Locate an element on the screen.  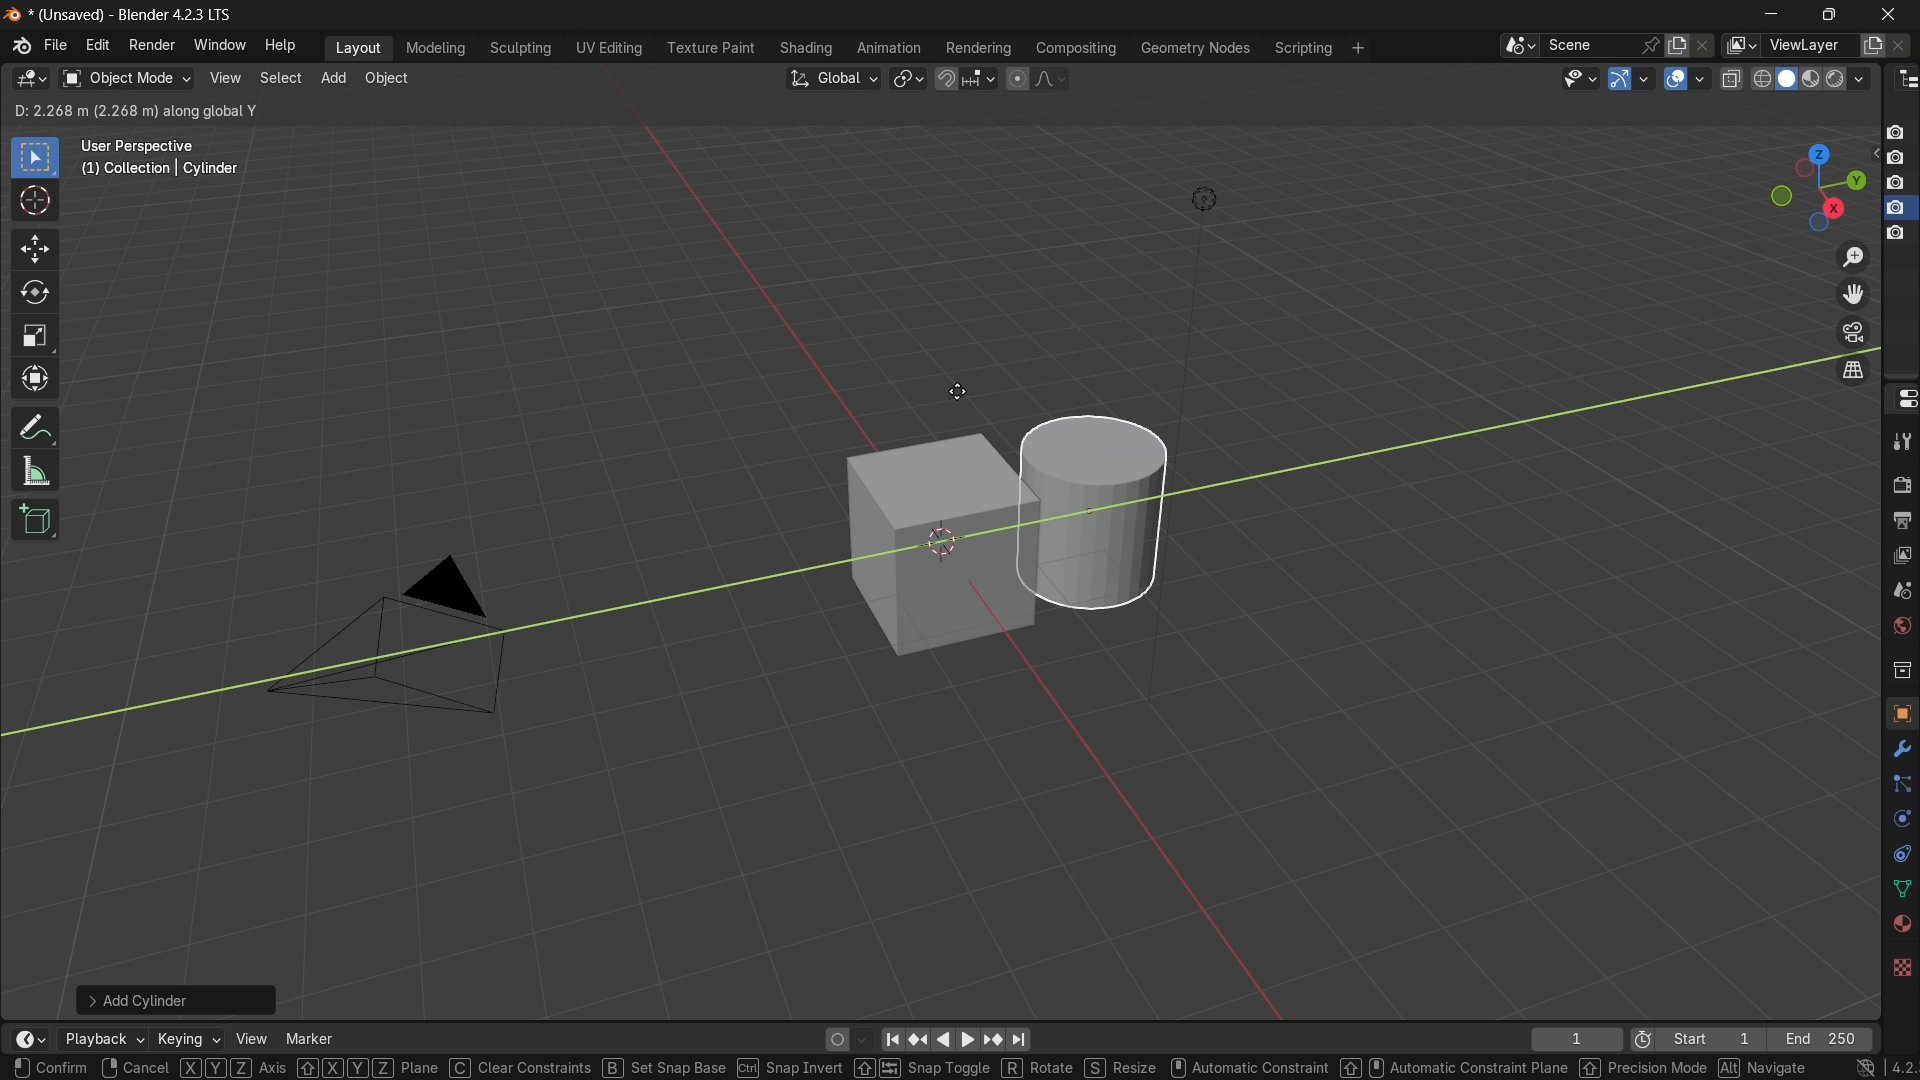
4.2.3 lts is located at coordinates (1871, 1068).